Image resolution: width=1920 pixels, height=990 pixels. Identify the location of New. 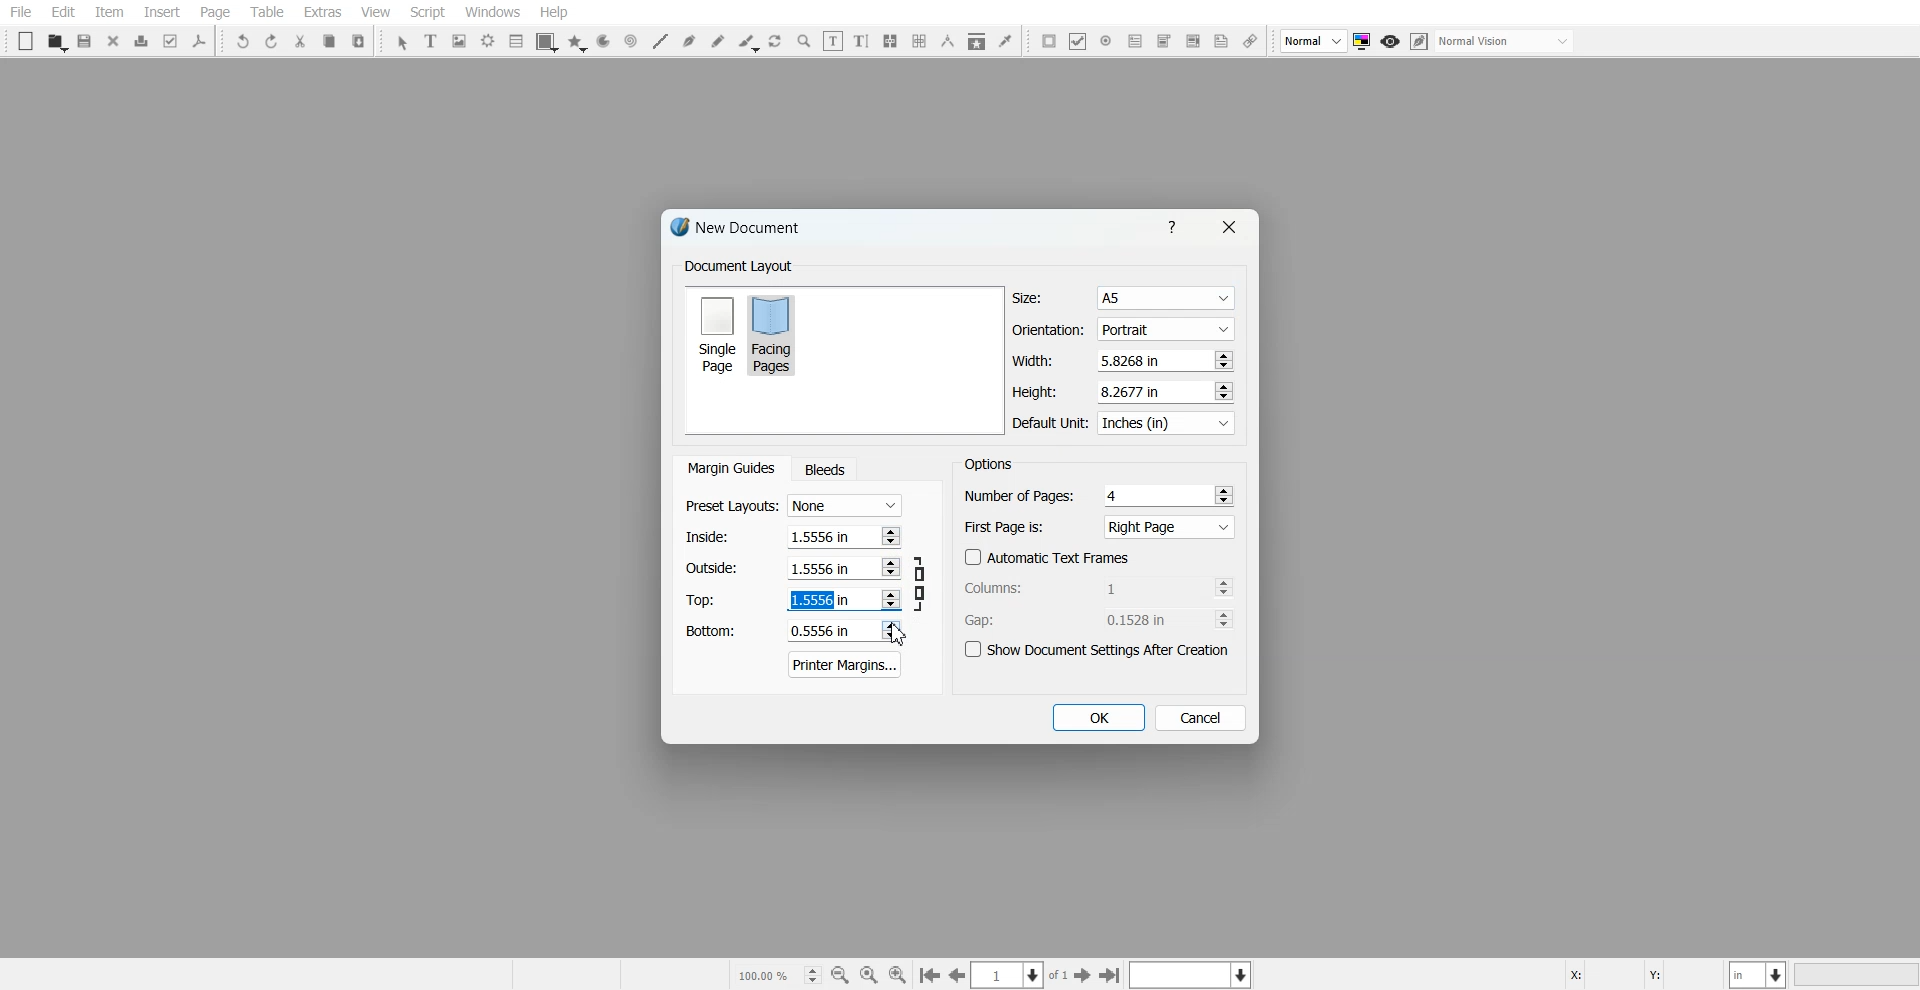
(26, 41).